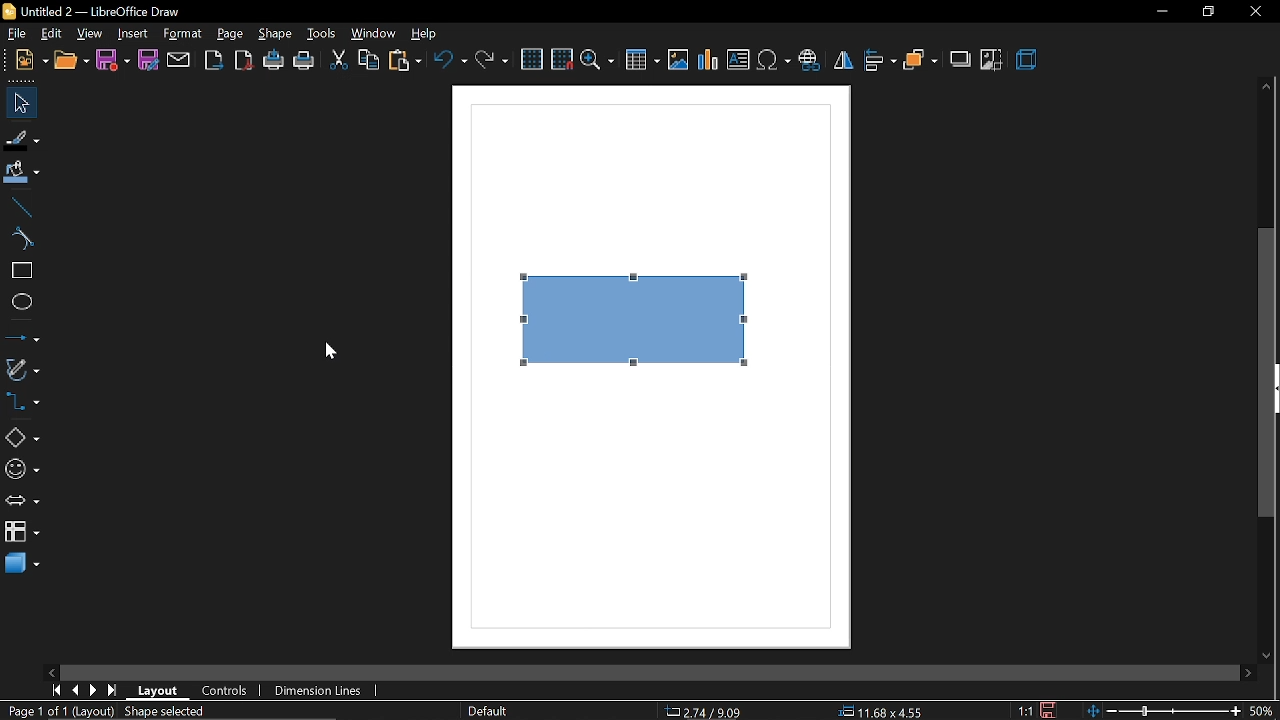 This screenshot has height=720, width=1280. What do you see at coordinates (112, 692) in the screenshot?
I see `go to last page` at bounding box center [112, 692].